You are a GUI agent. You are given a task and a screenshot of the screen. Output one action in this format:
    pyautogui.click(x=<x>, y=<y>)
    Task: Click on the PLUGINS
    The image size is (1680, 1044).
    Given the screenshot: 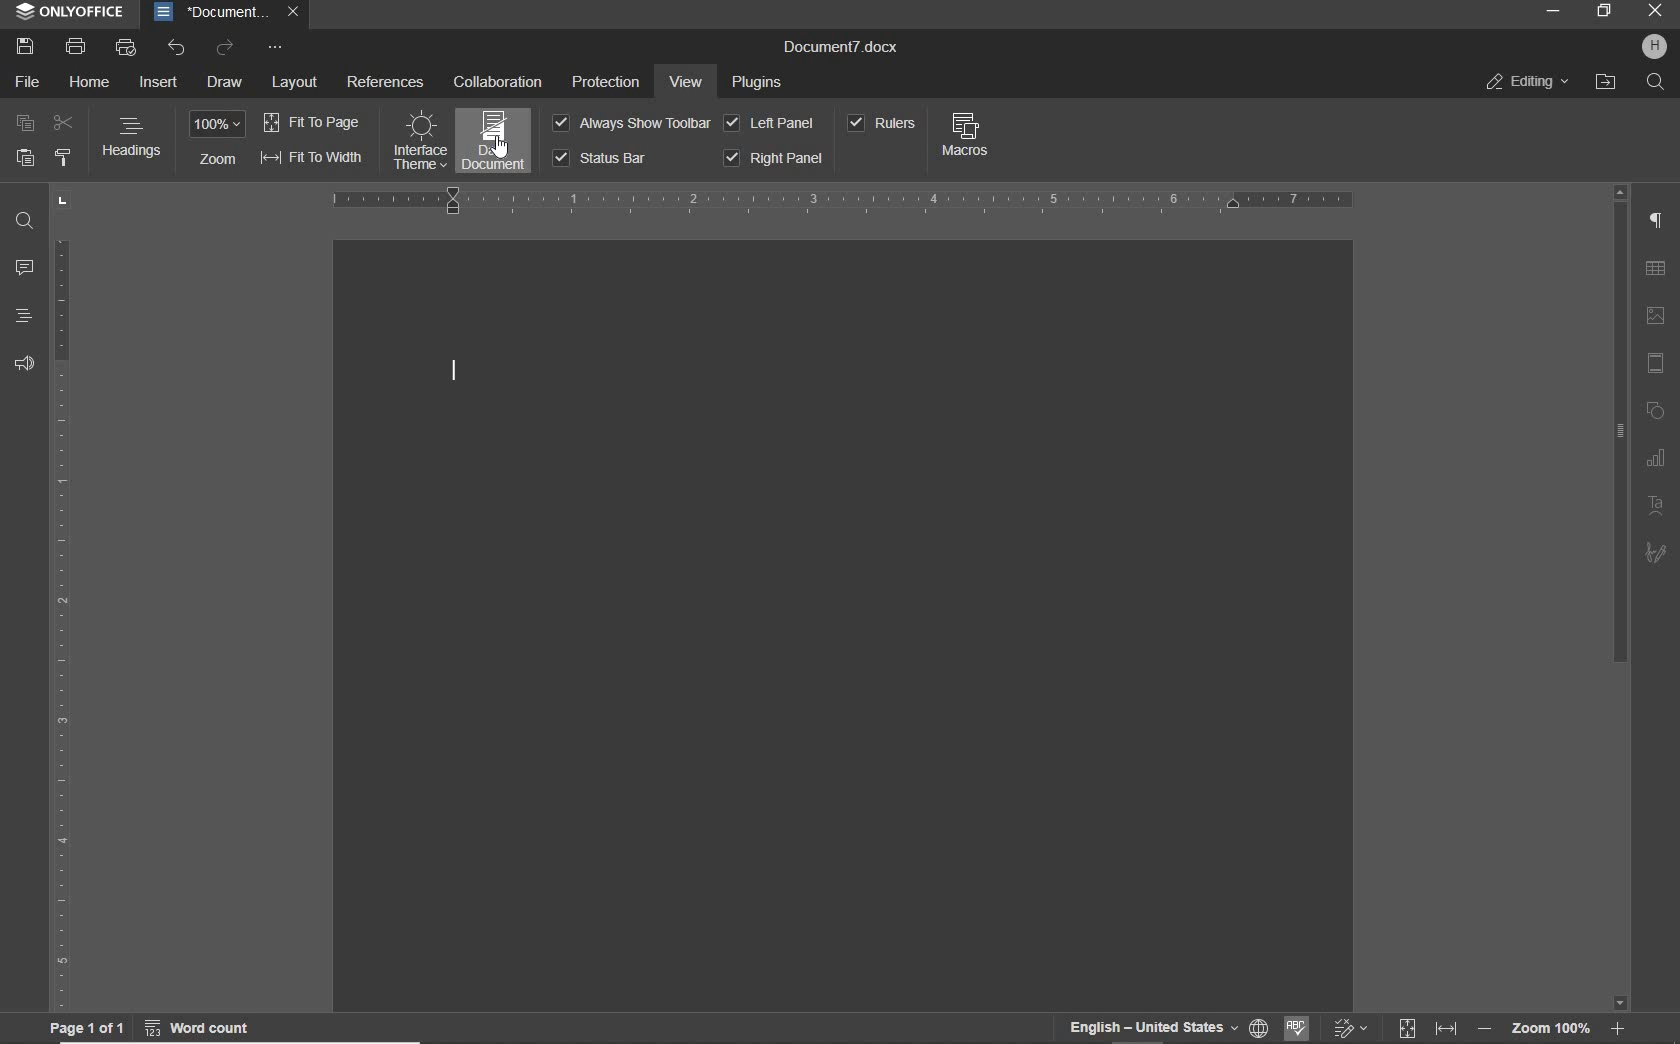 What is the action you would take?
    pyautogui.click(x=764, y=85)
    